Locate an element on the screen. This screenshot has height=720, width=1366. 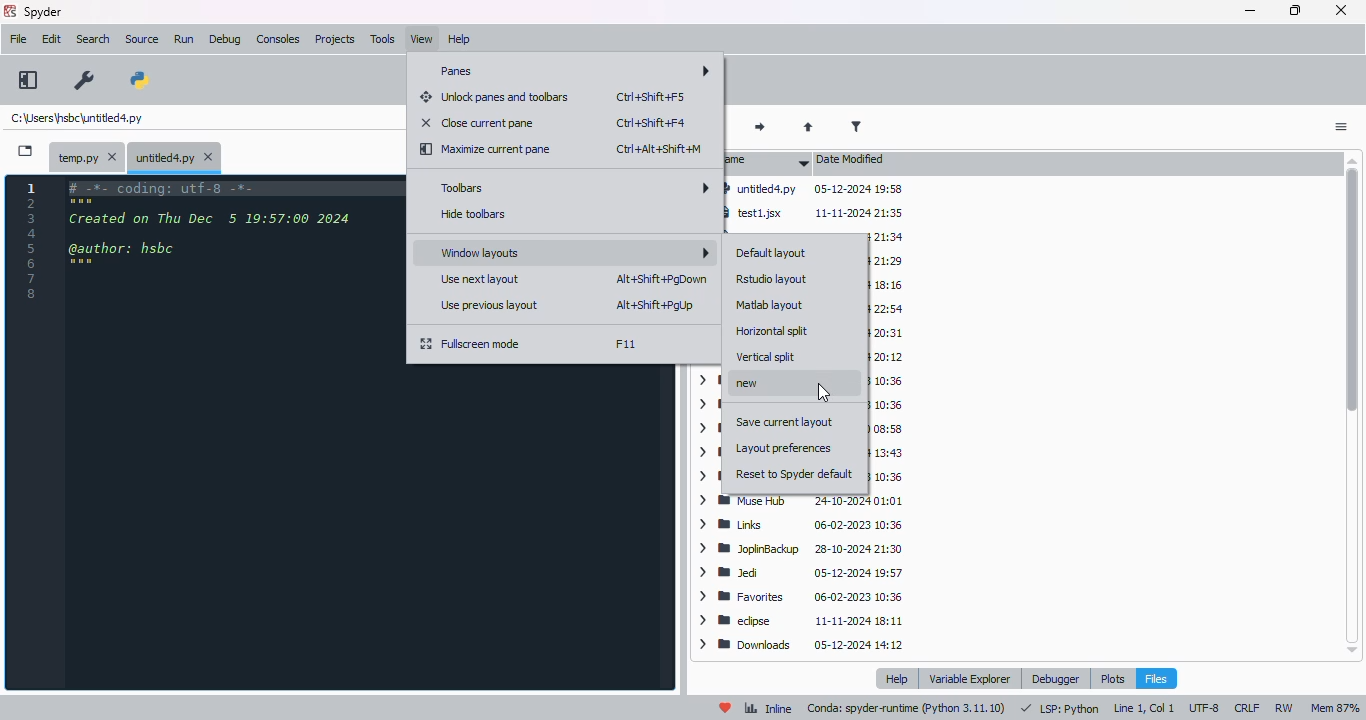
test.jsx is located at coordinates (882, 238).